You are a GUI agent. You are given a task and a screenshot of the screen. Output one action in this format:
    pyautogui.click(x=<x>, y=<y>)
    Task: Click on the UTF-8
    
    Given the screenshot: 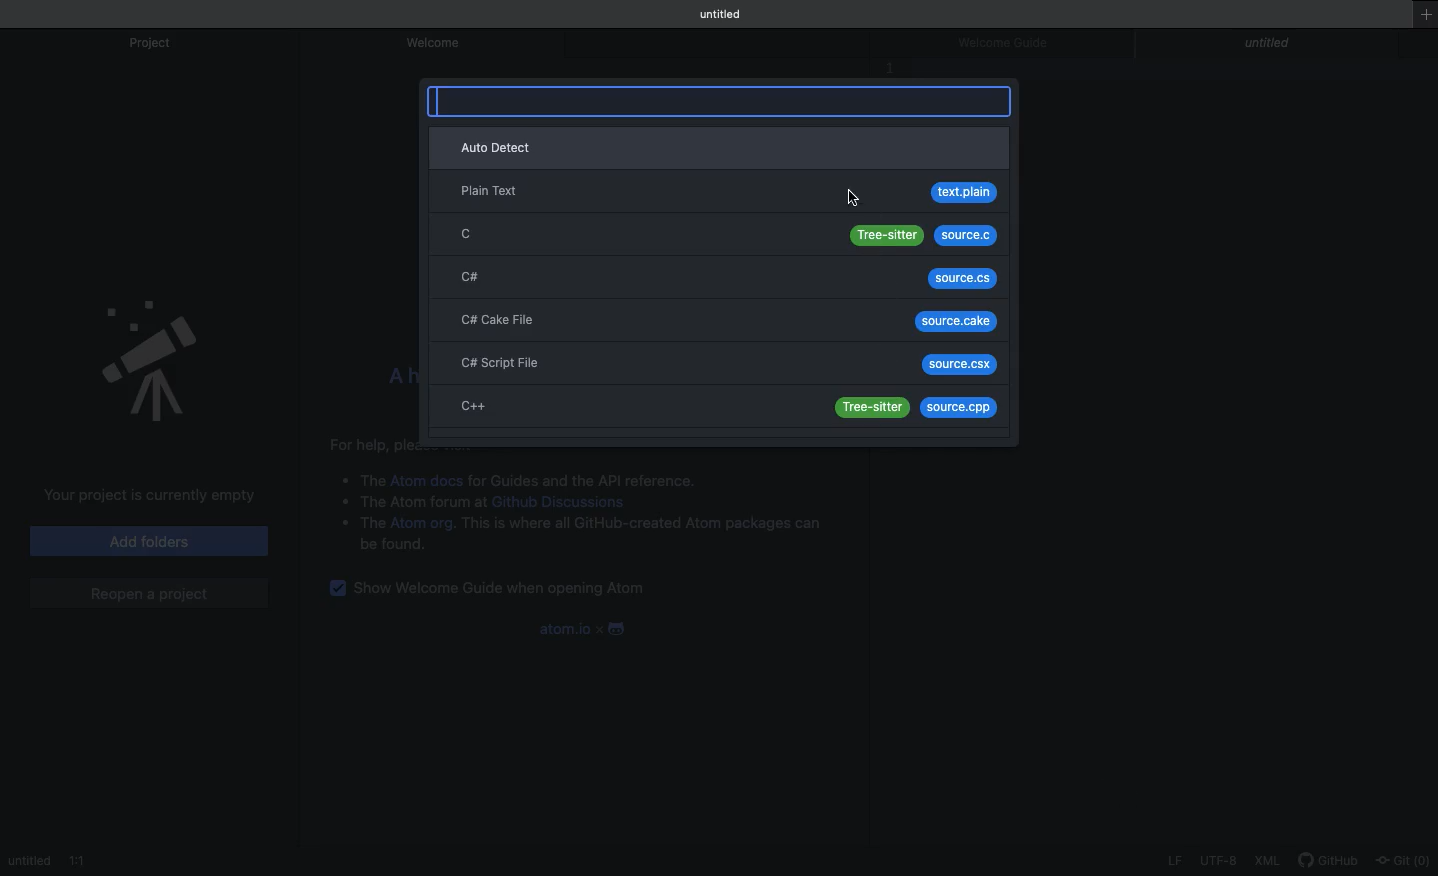 What is the action you would take?
    pyautogui.click(x=1220, y=859)
    